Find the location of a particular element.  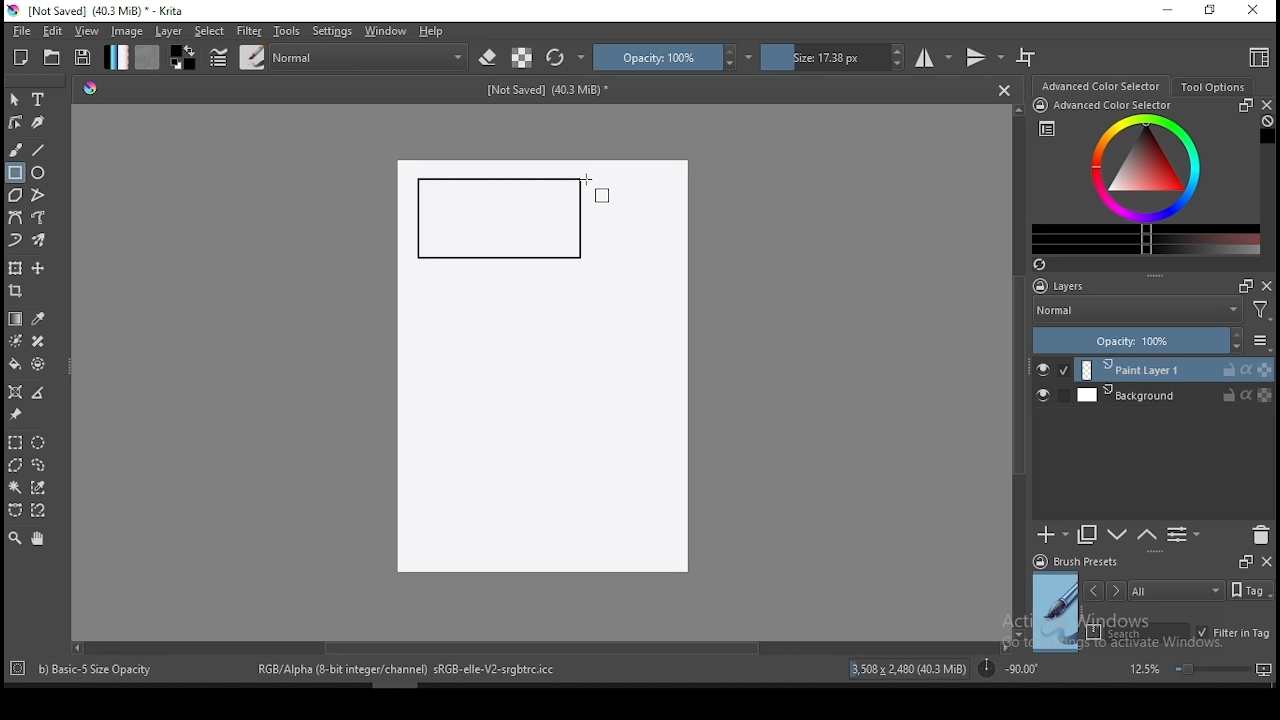

dynamic brush tool is located at coordinates (15, 241).